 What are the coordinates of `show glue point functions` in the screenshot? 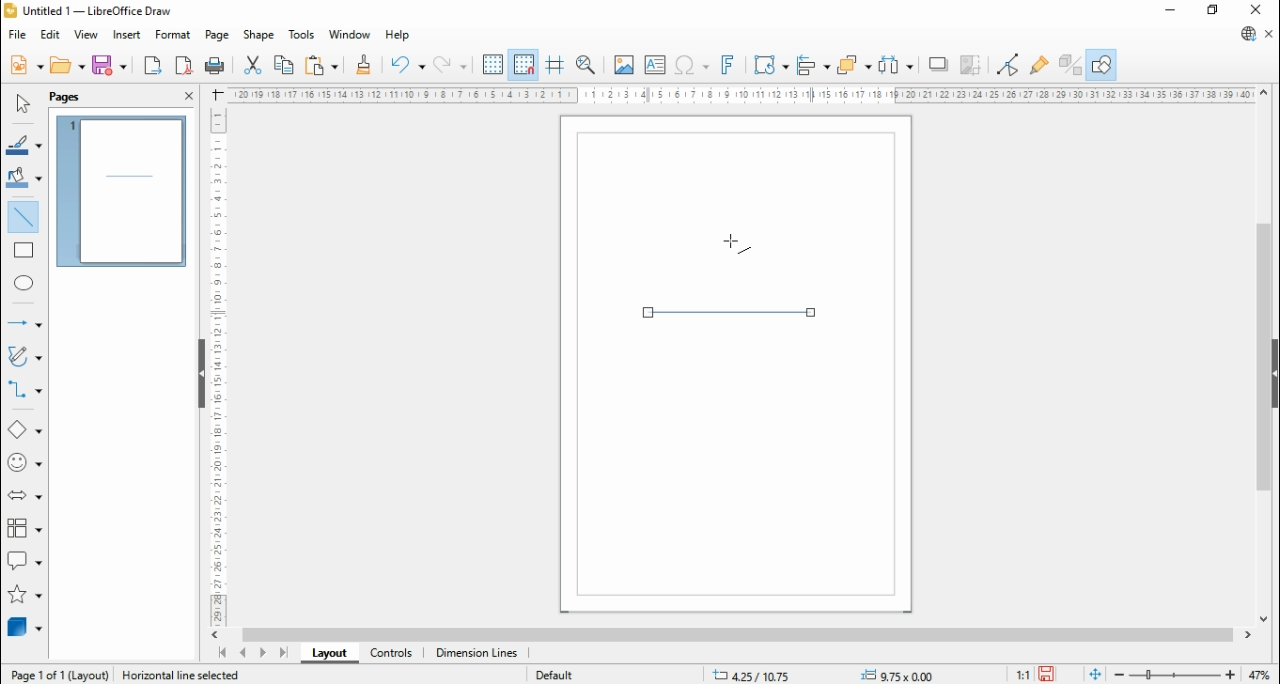 It's located at (1038, 64).